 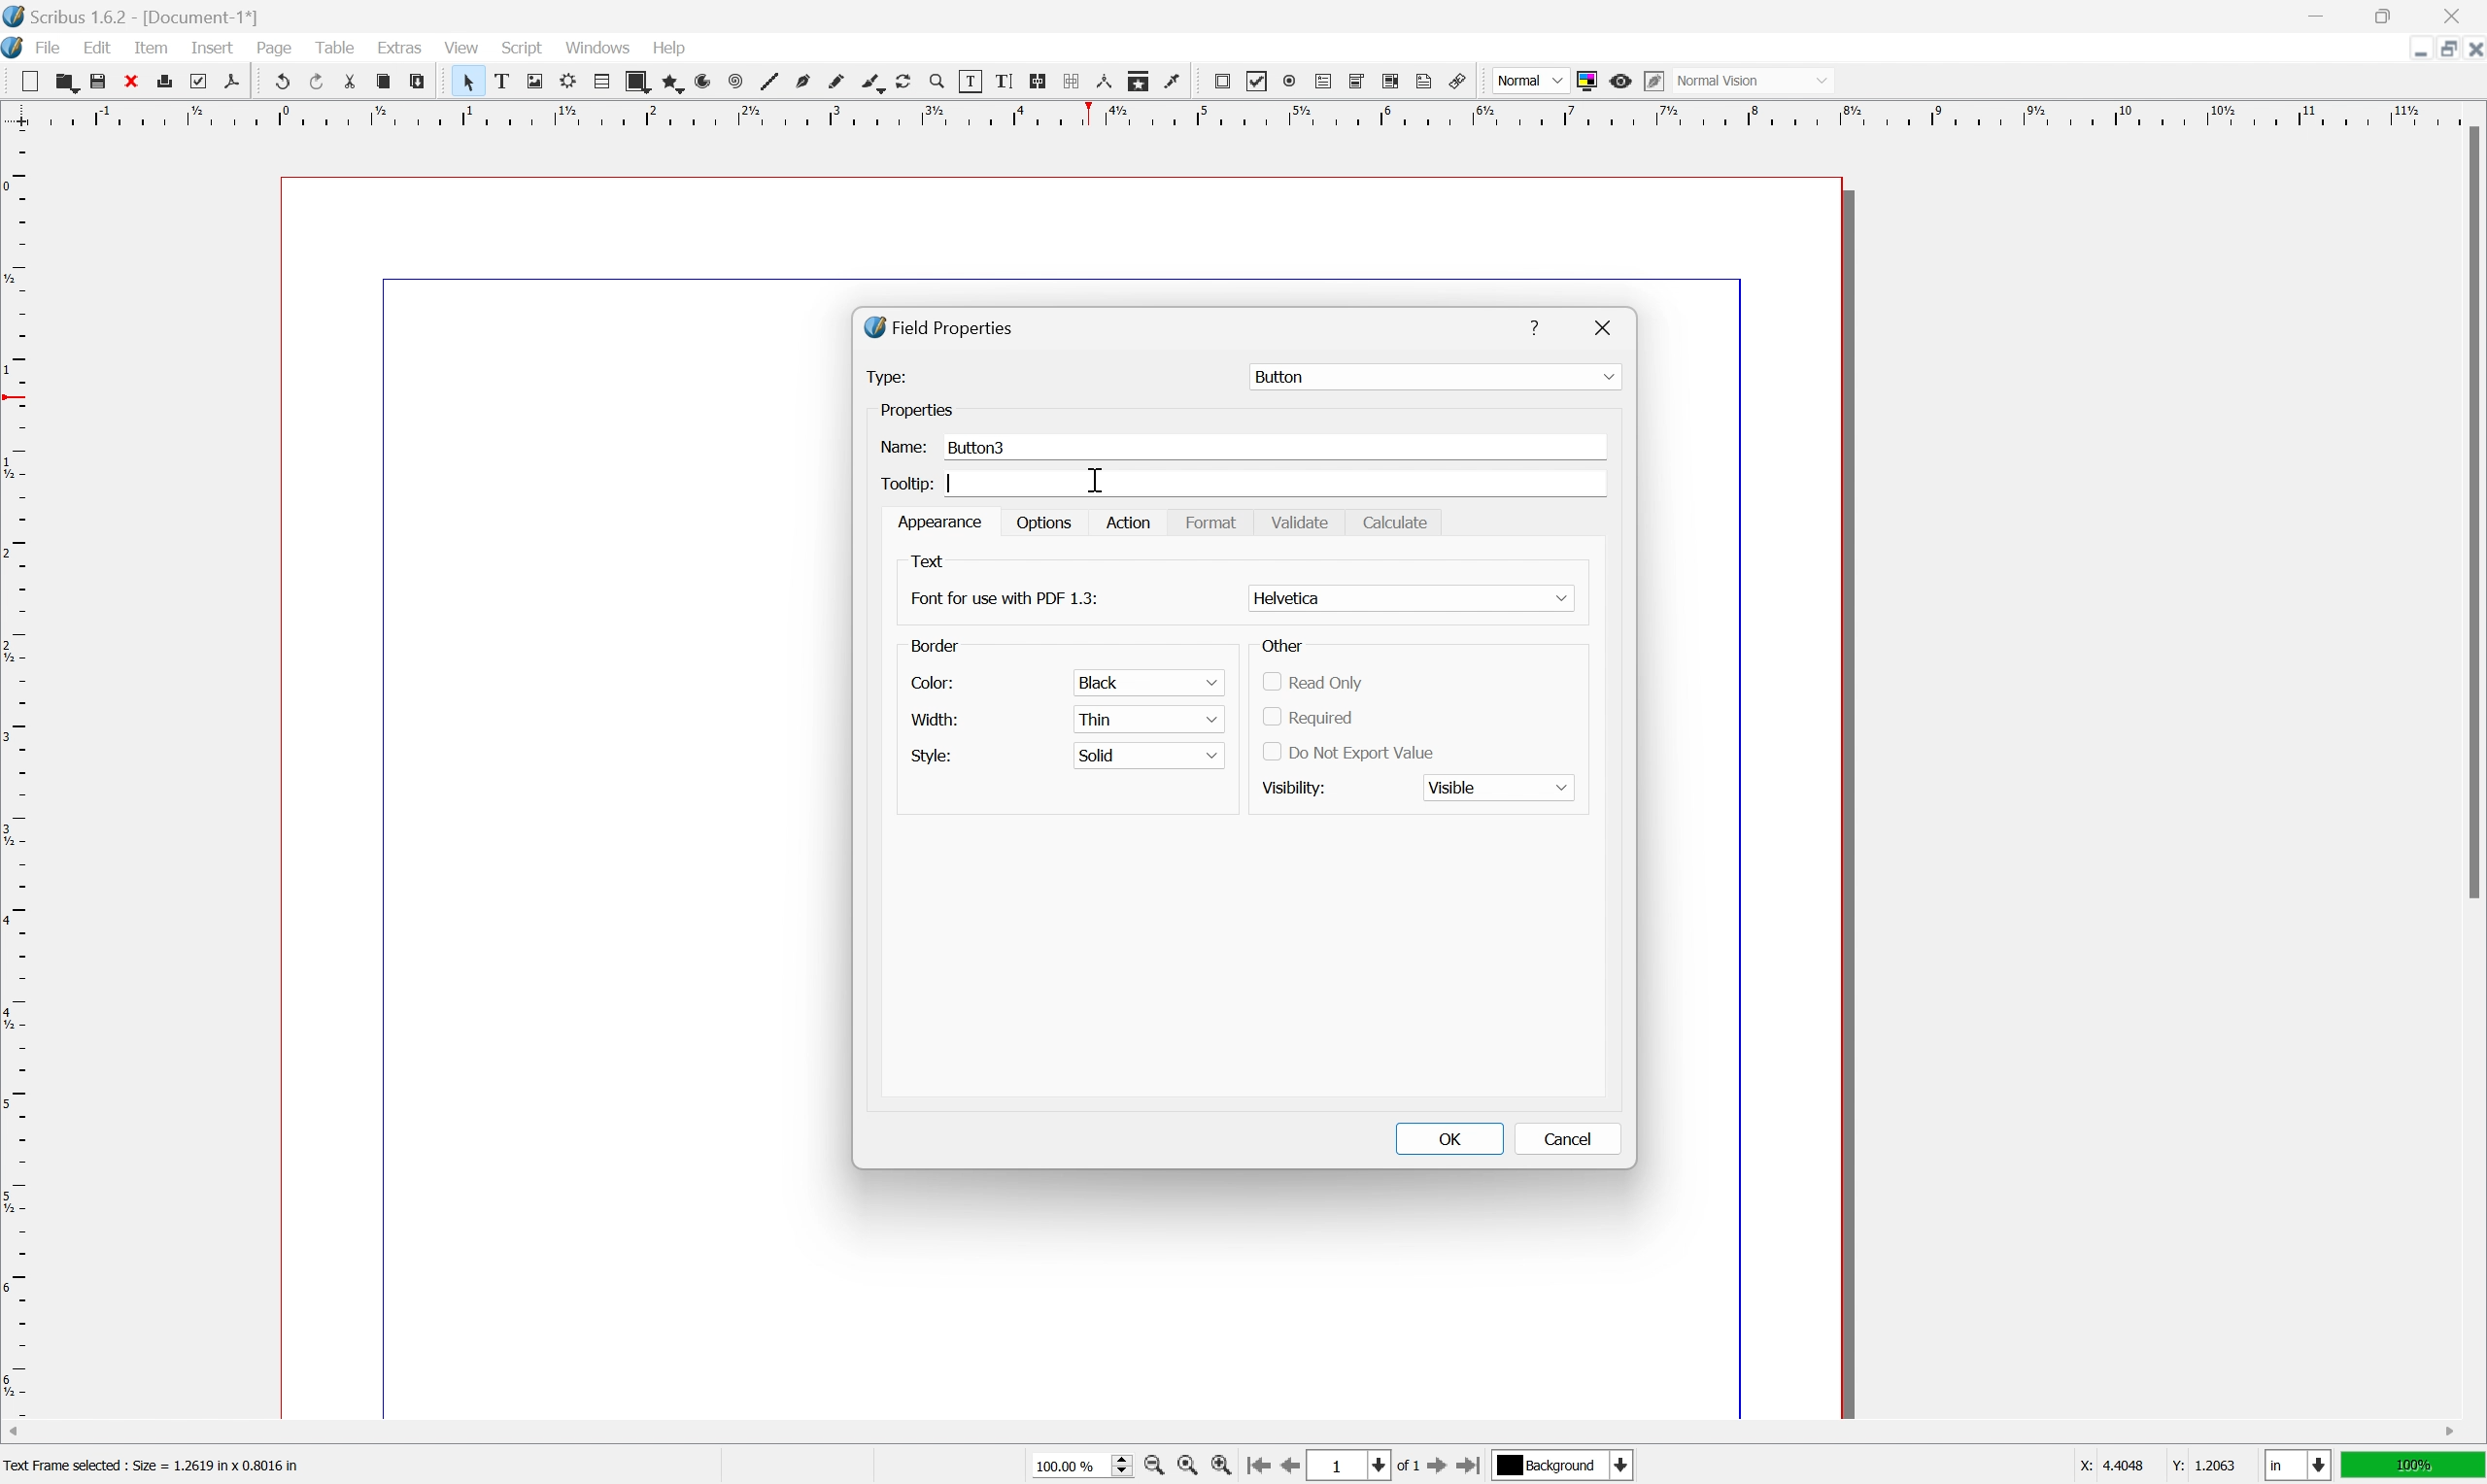 I want to click on windows, so click(x=598, y=47).